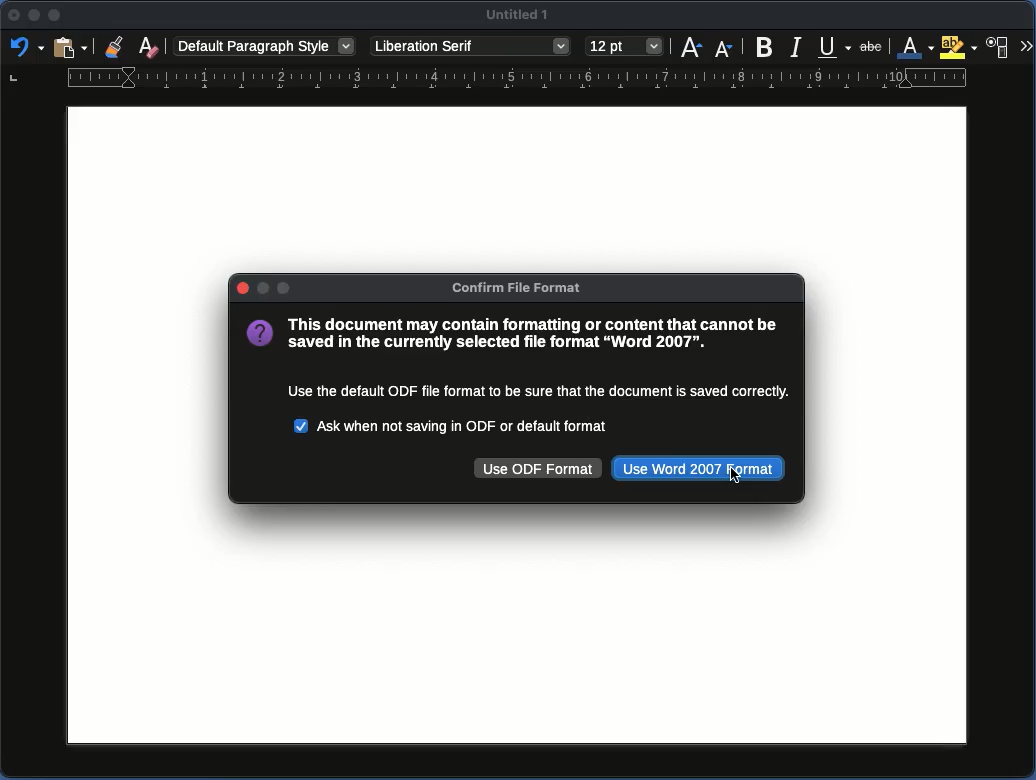 The width and height of the screenshot is (1036, 780). Describe the element at coordinates (765, 45) in the screenshot. I see `Bold` at that location.